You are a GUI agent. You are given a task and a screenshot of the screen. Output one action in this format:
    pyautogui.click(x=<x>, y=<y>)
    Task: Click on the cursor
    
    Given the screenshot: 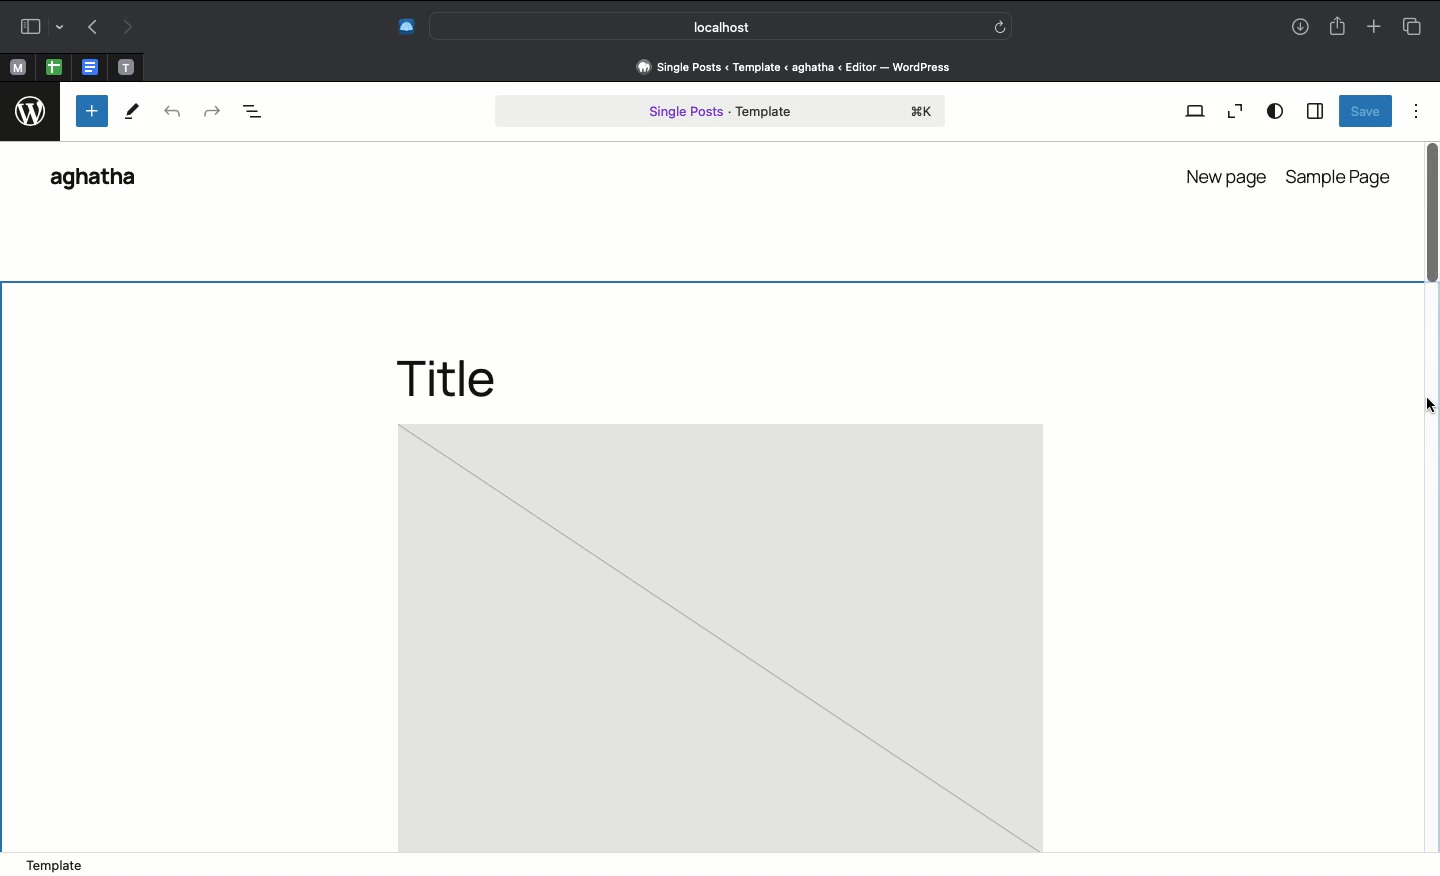 What is the action you would take?
    pyautogui.click(x=1426, y=408)
    